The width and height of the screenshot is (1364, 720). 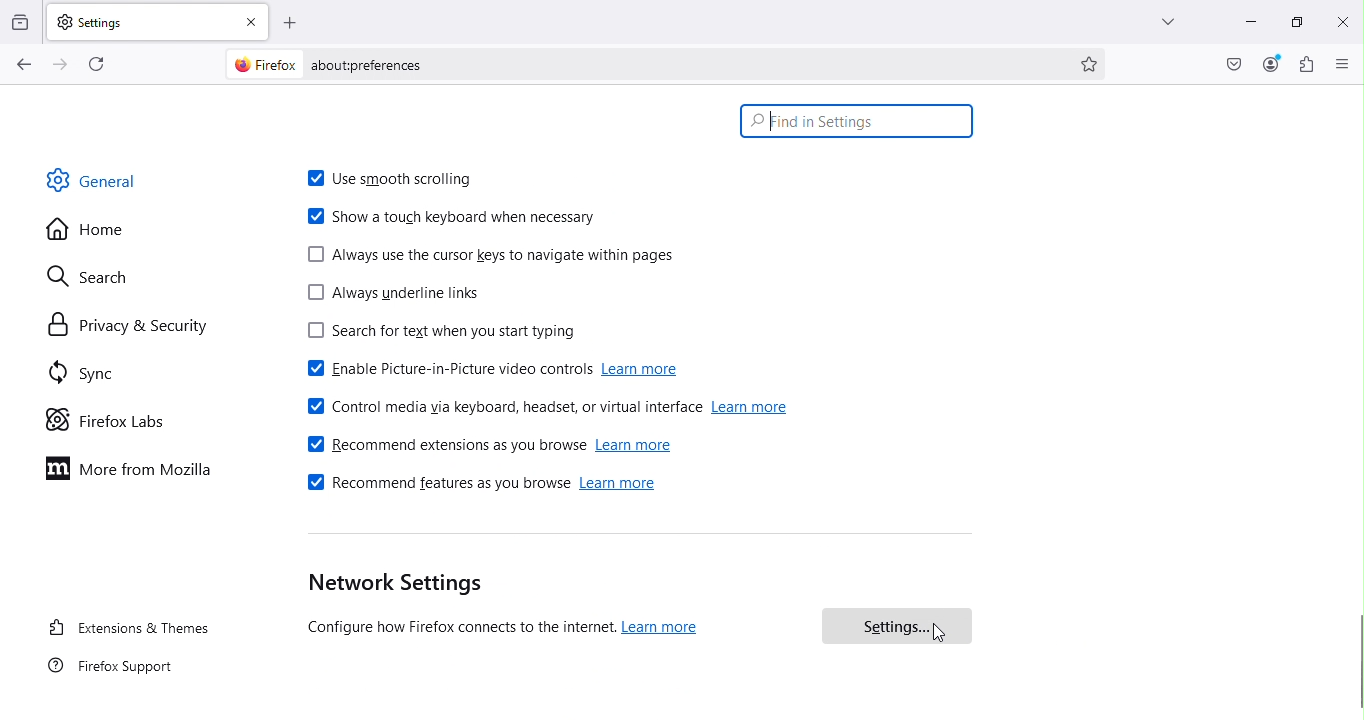 I want to click on Use smooth scrolling, so click(x=400, y=181).